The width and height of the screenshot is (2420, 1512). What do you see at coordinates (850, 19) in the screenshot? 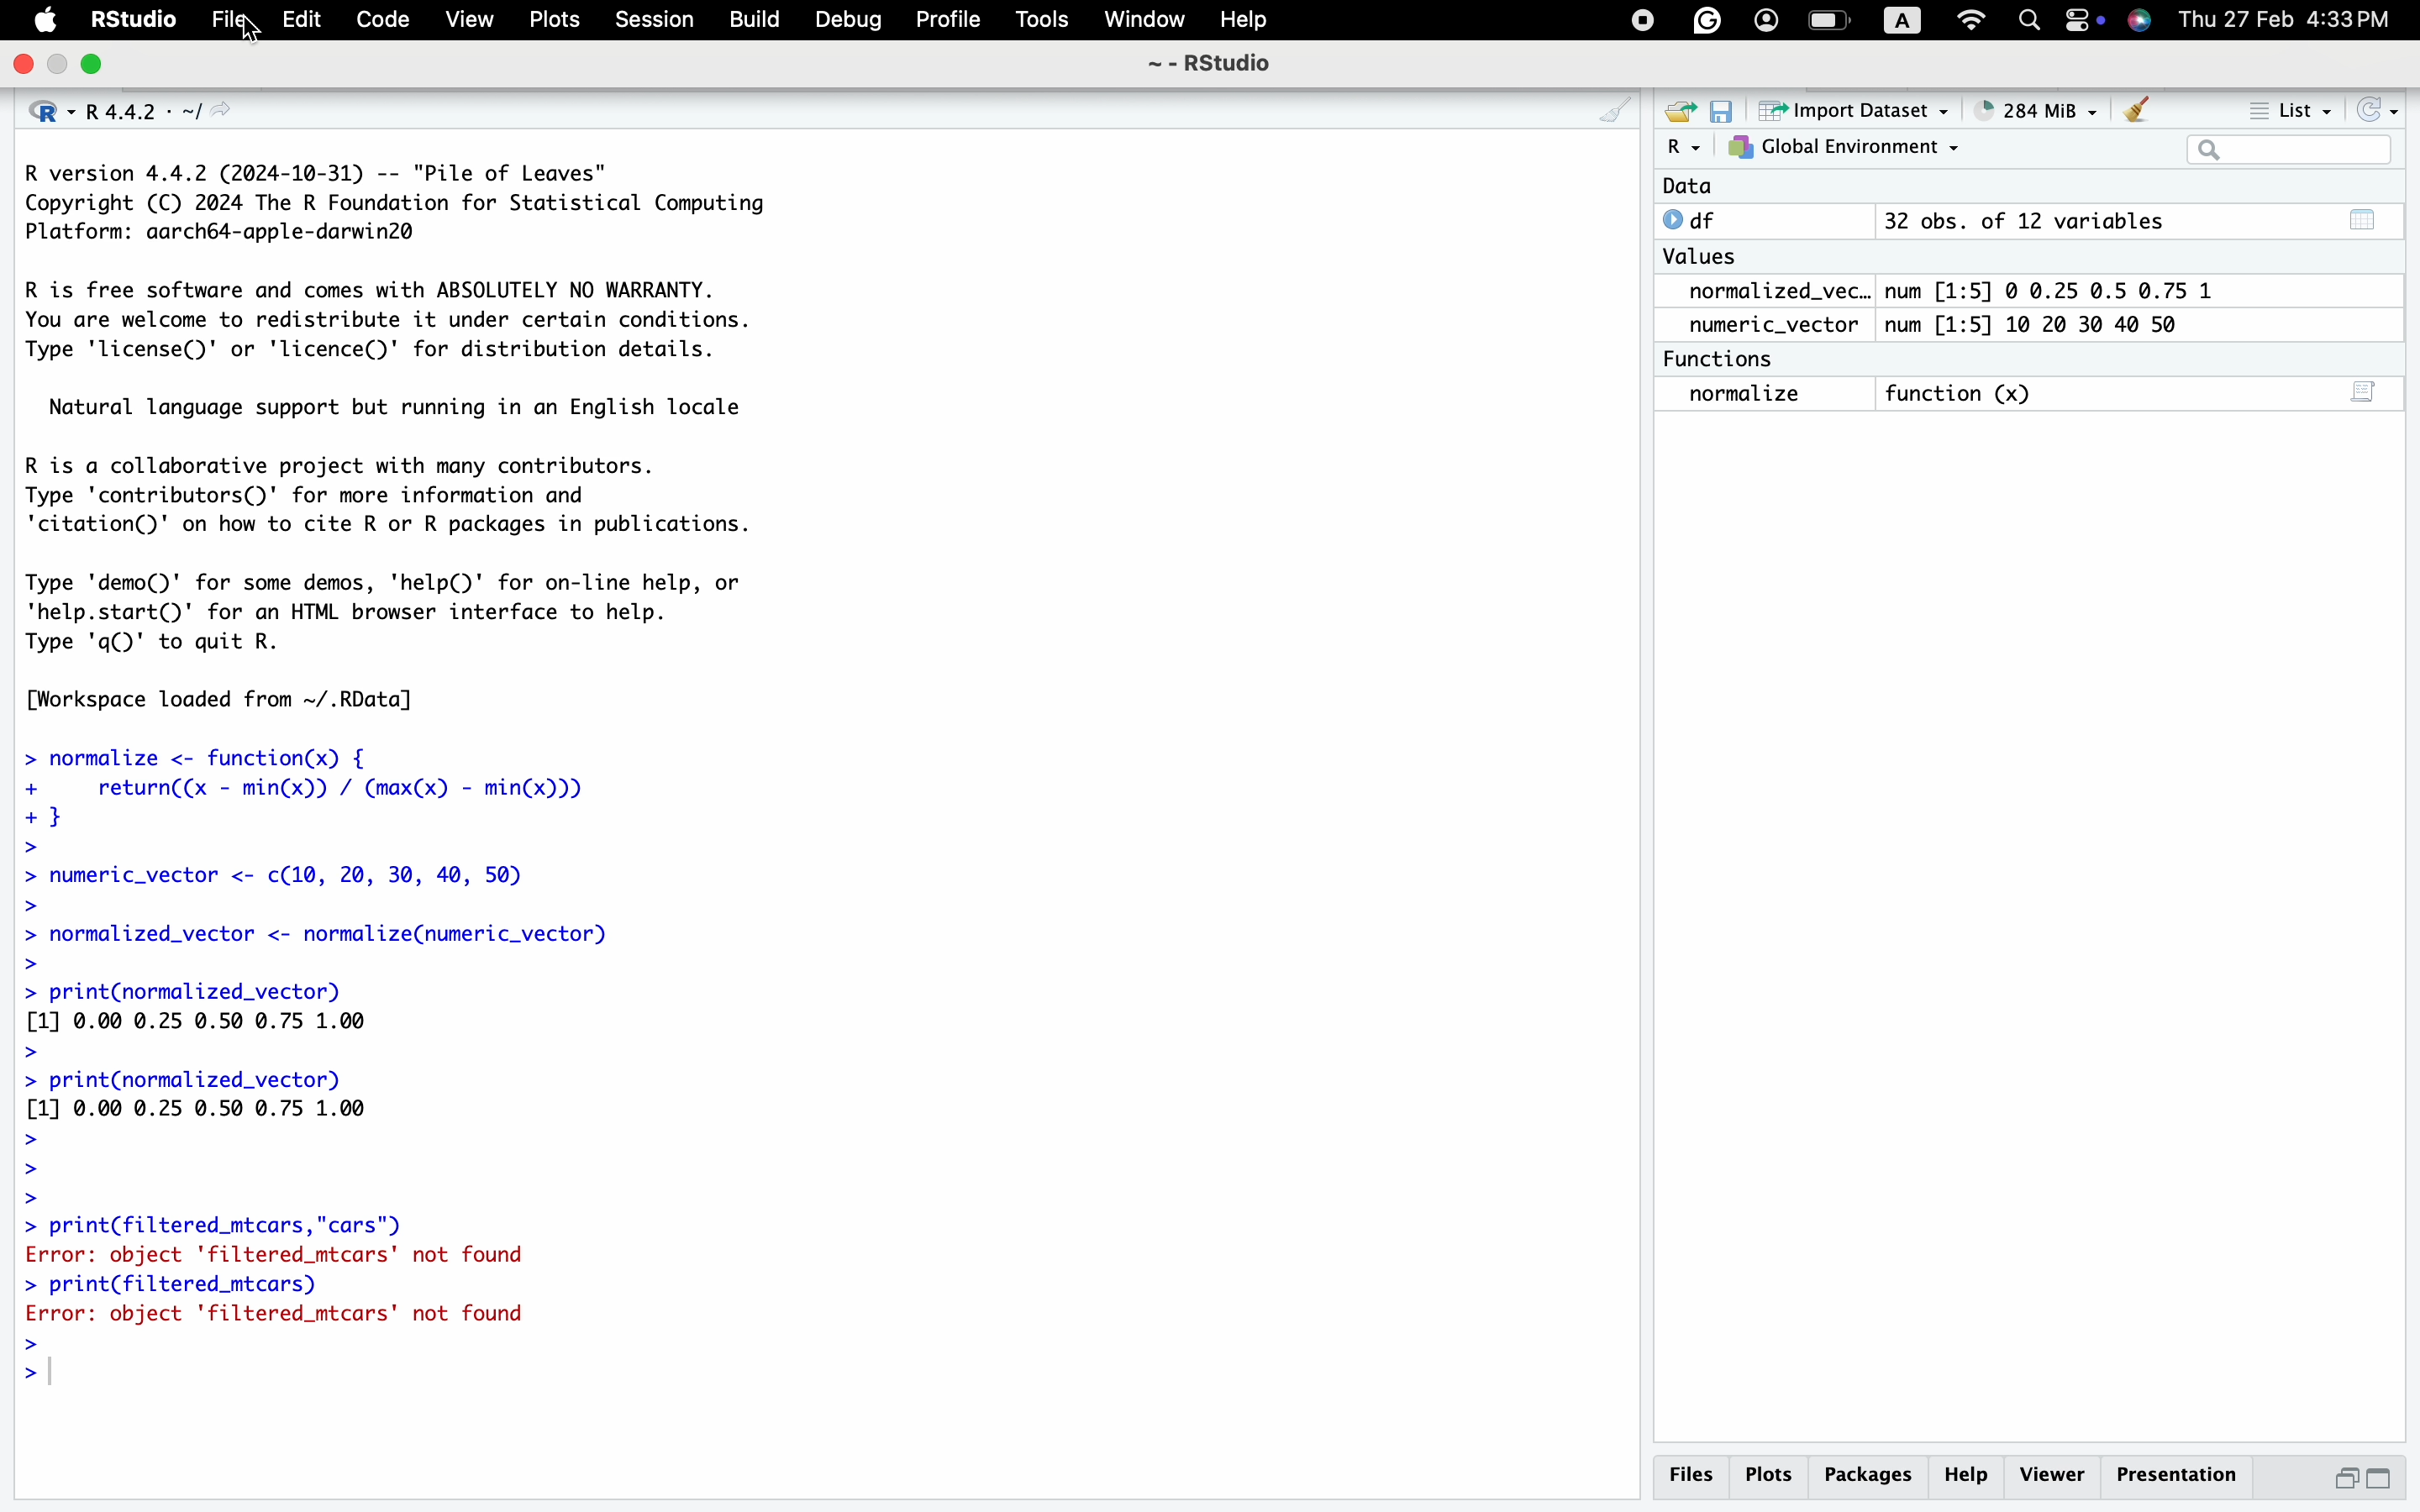
I see `Debug` at bounding box center [850, 19].